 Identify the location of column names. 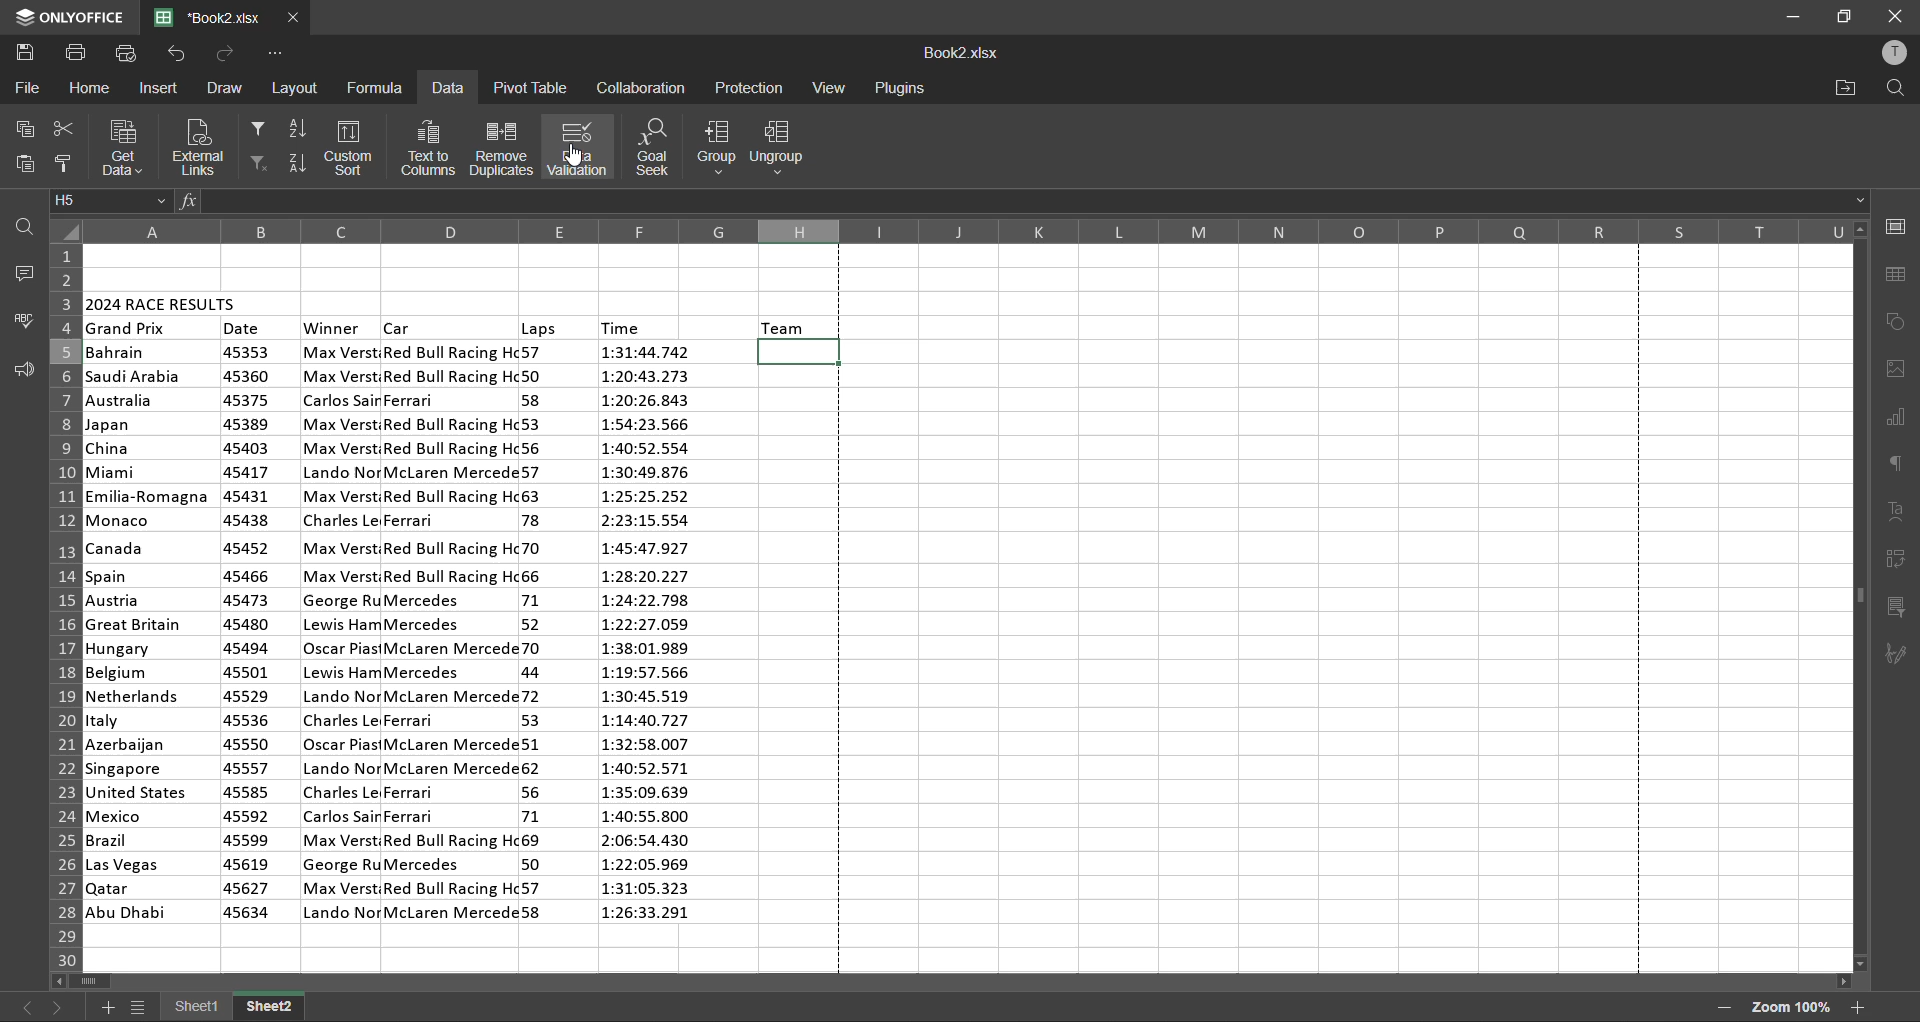
(967, 231).